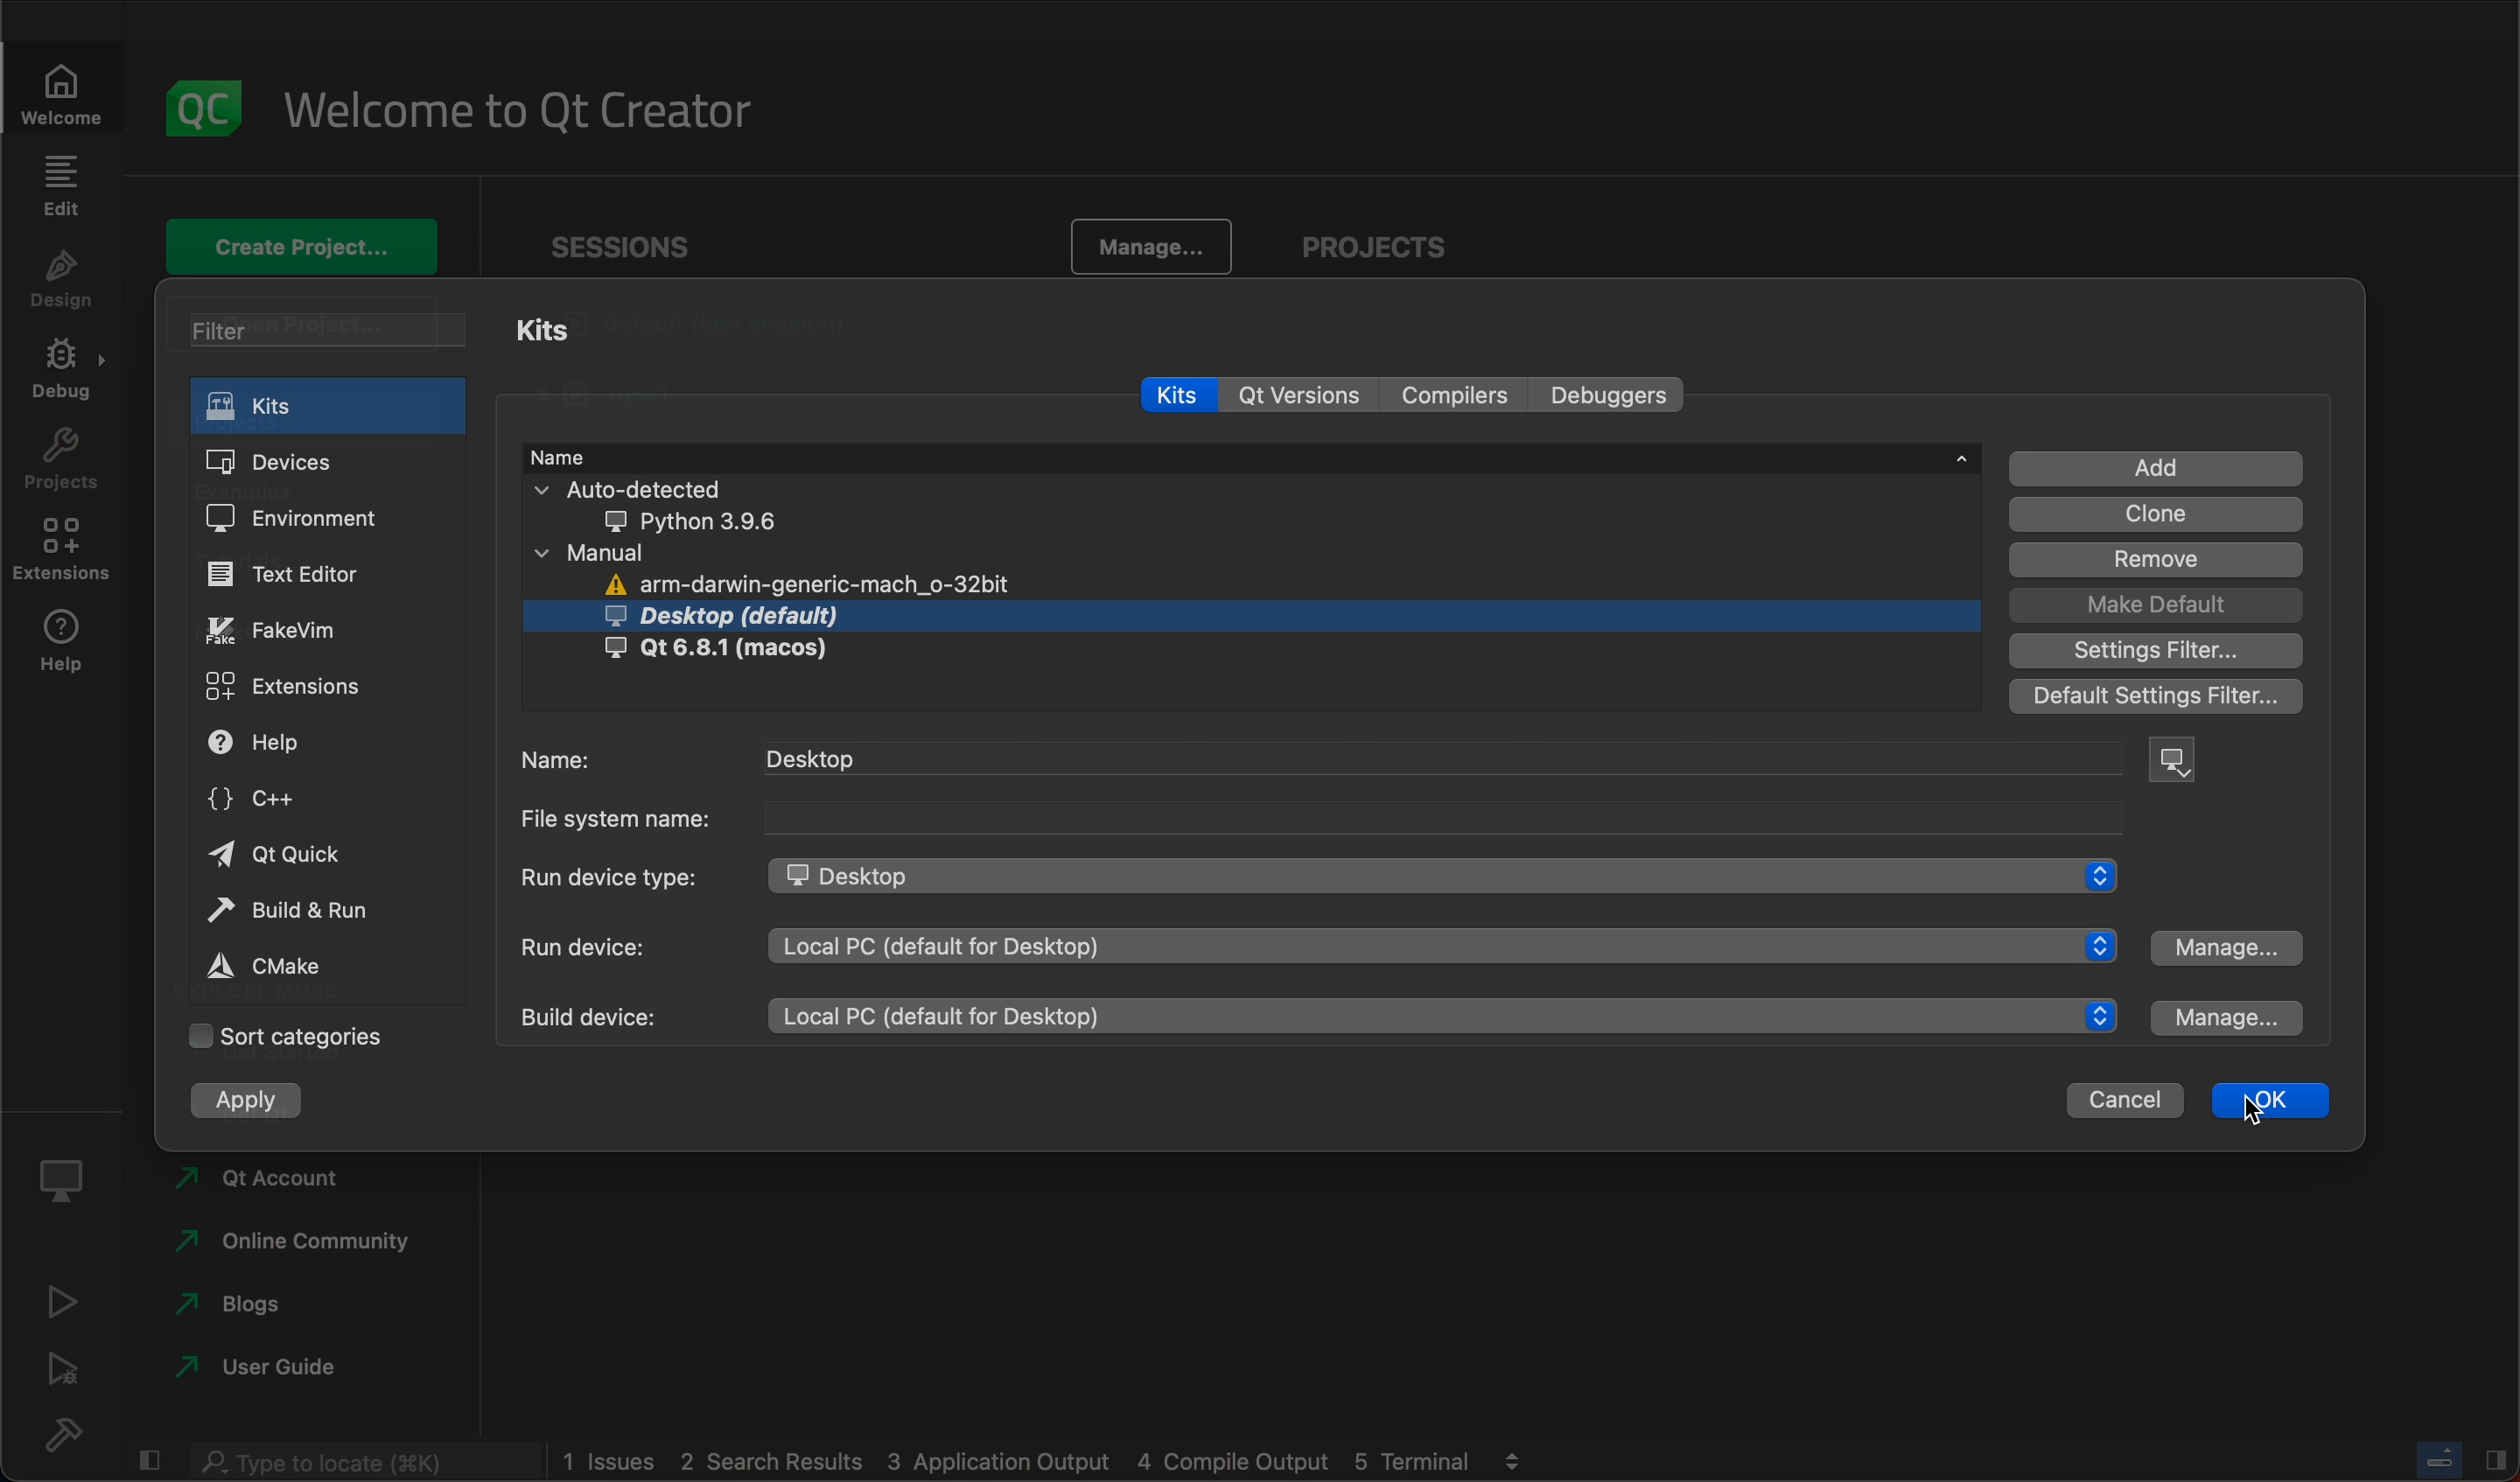  What do you see at coordinates (207, 102) in the screenshot?
I see `logo` at bounding box center [207, 102].